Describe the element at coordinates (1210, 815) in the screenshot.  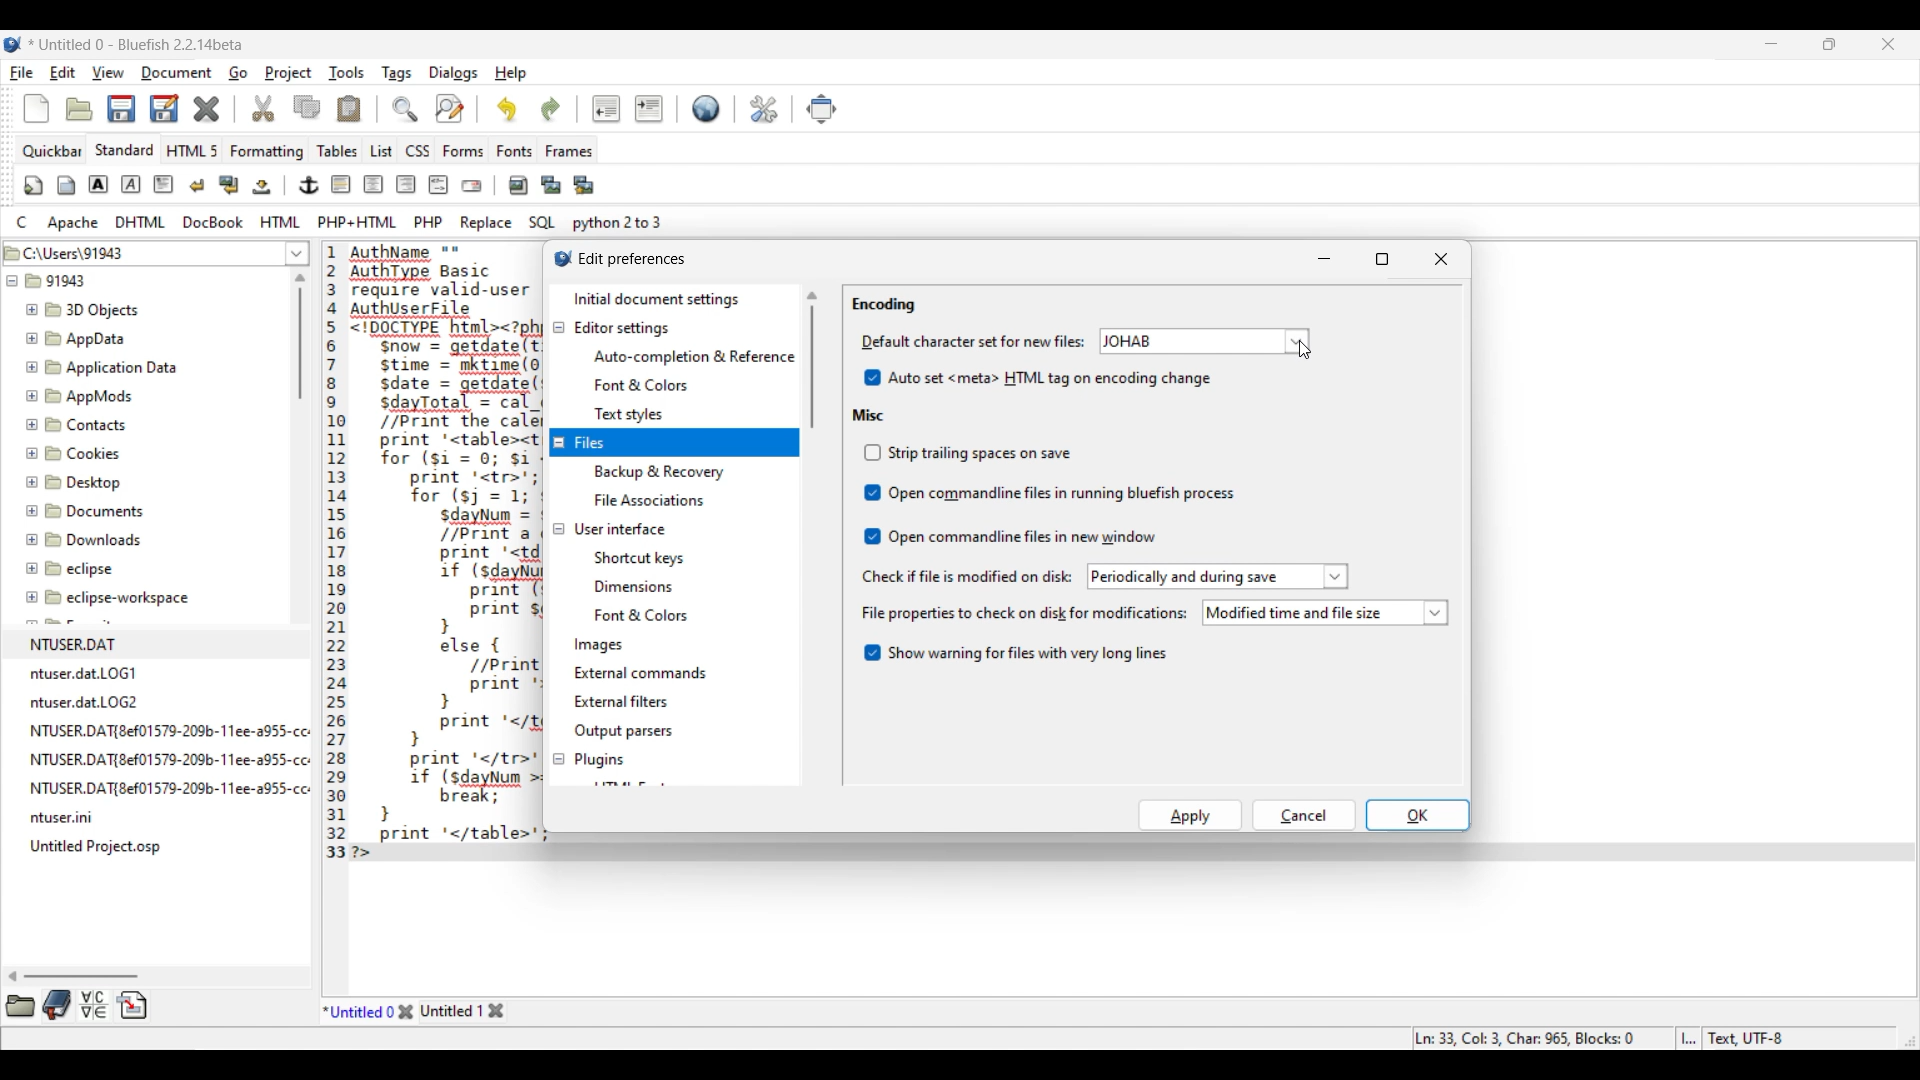
I see `Cancel` at that location.